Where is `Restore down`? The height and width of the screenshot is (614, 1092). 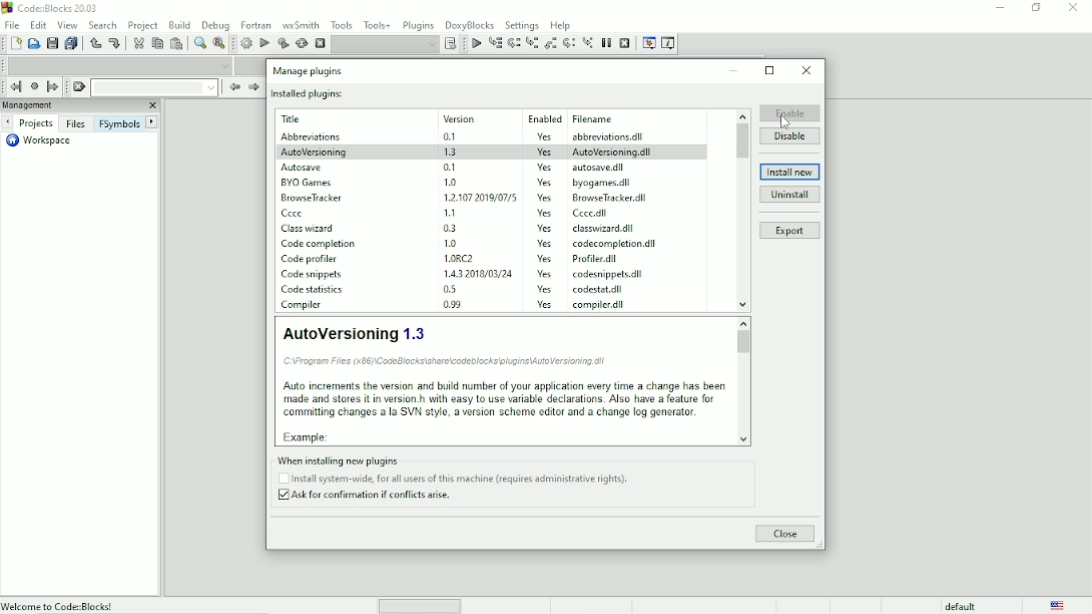
Restore down is located at coordinates (1037, 8).